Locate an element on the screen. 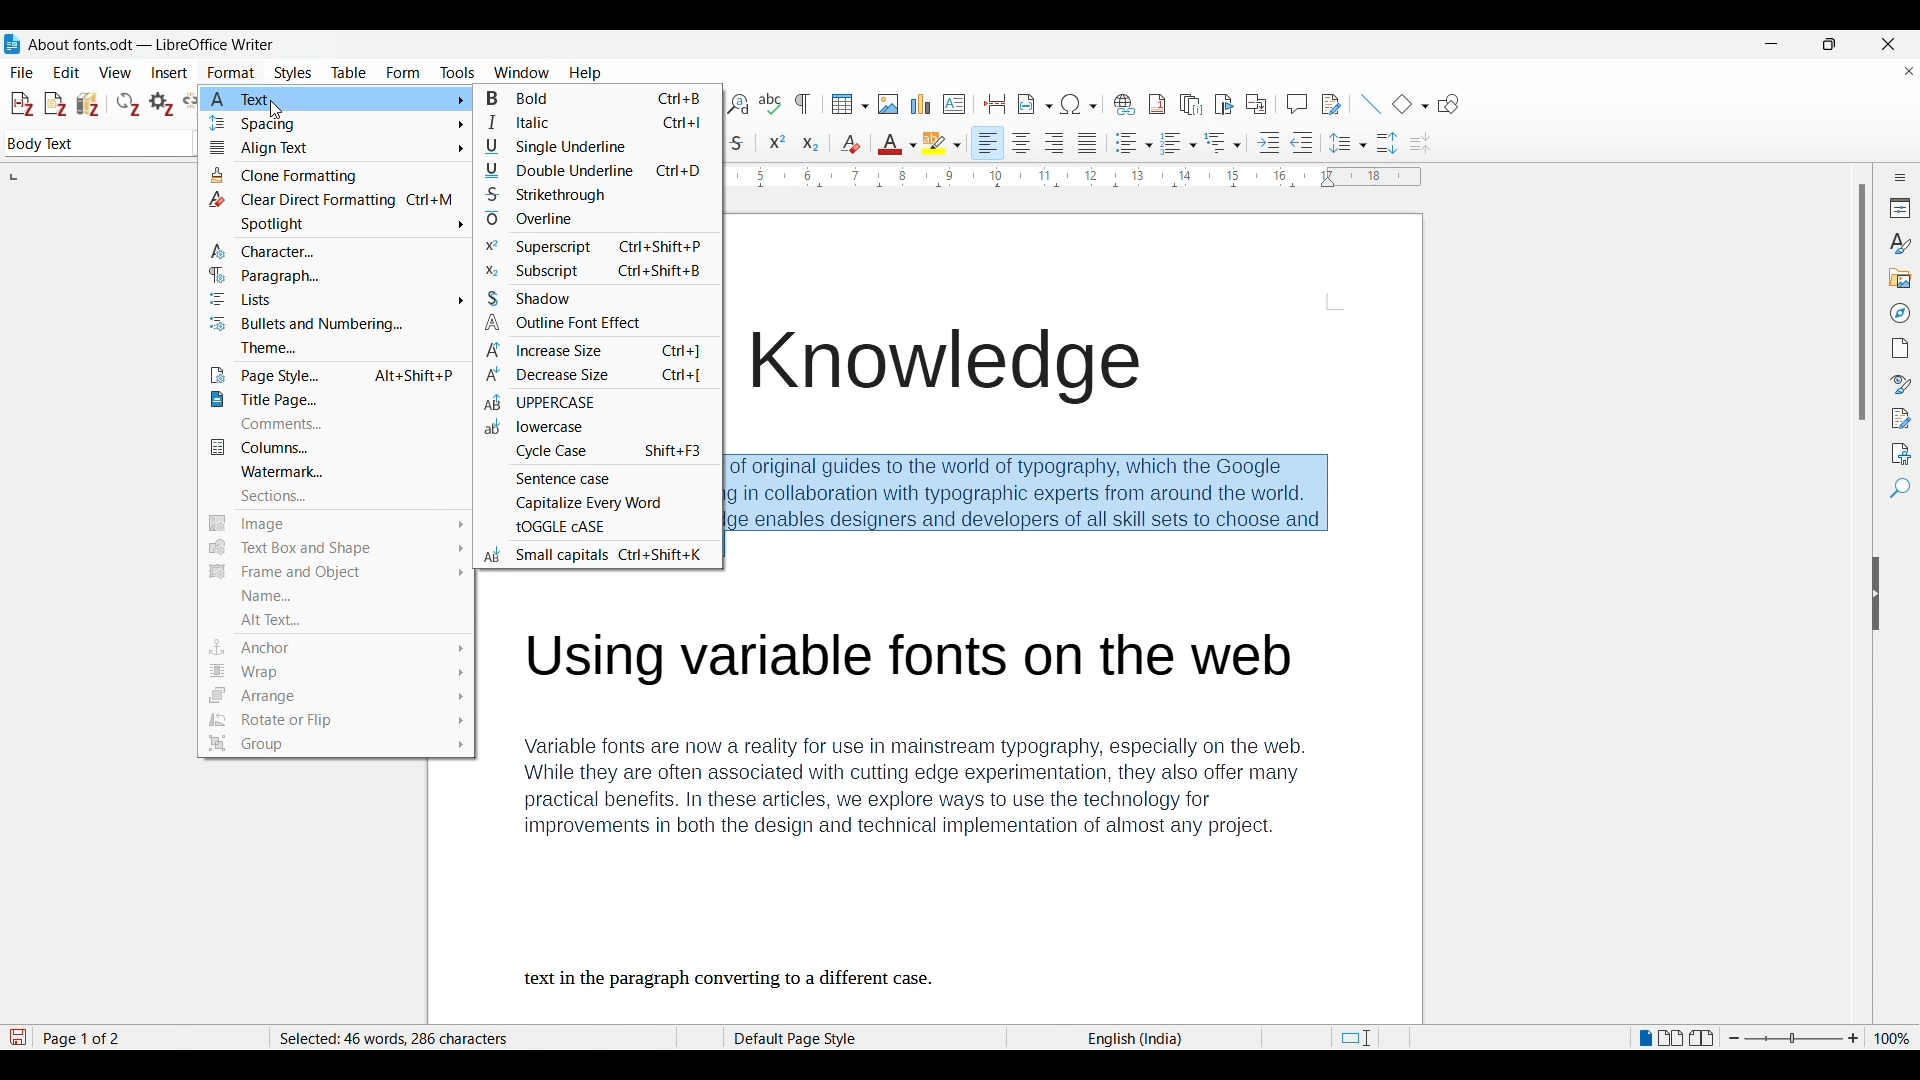 This screenshot has width=1920, height=1080. Paragraph alignment options is located at coordinates (1036, 143).